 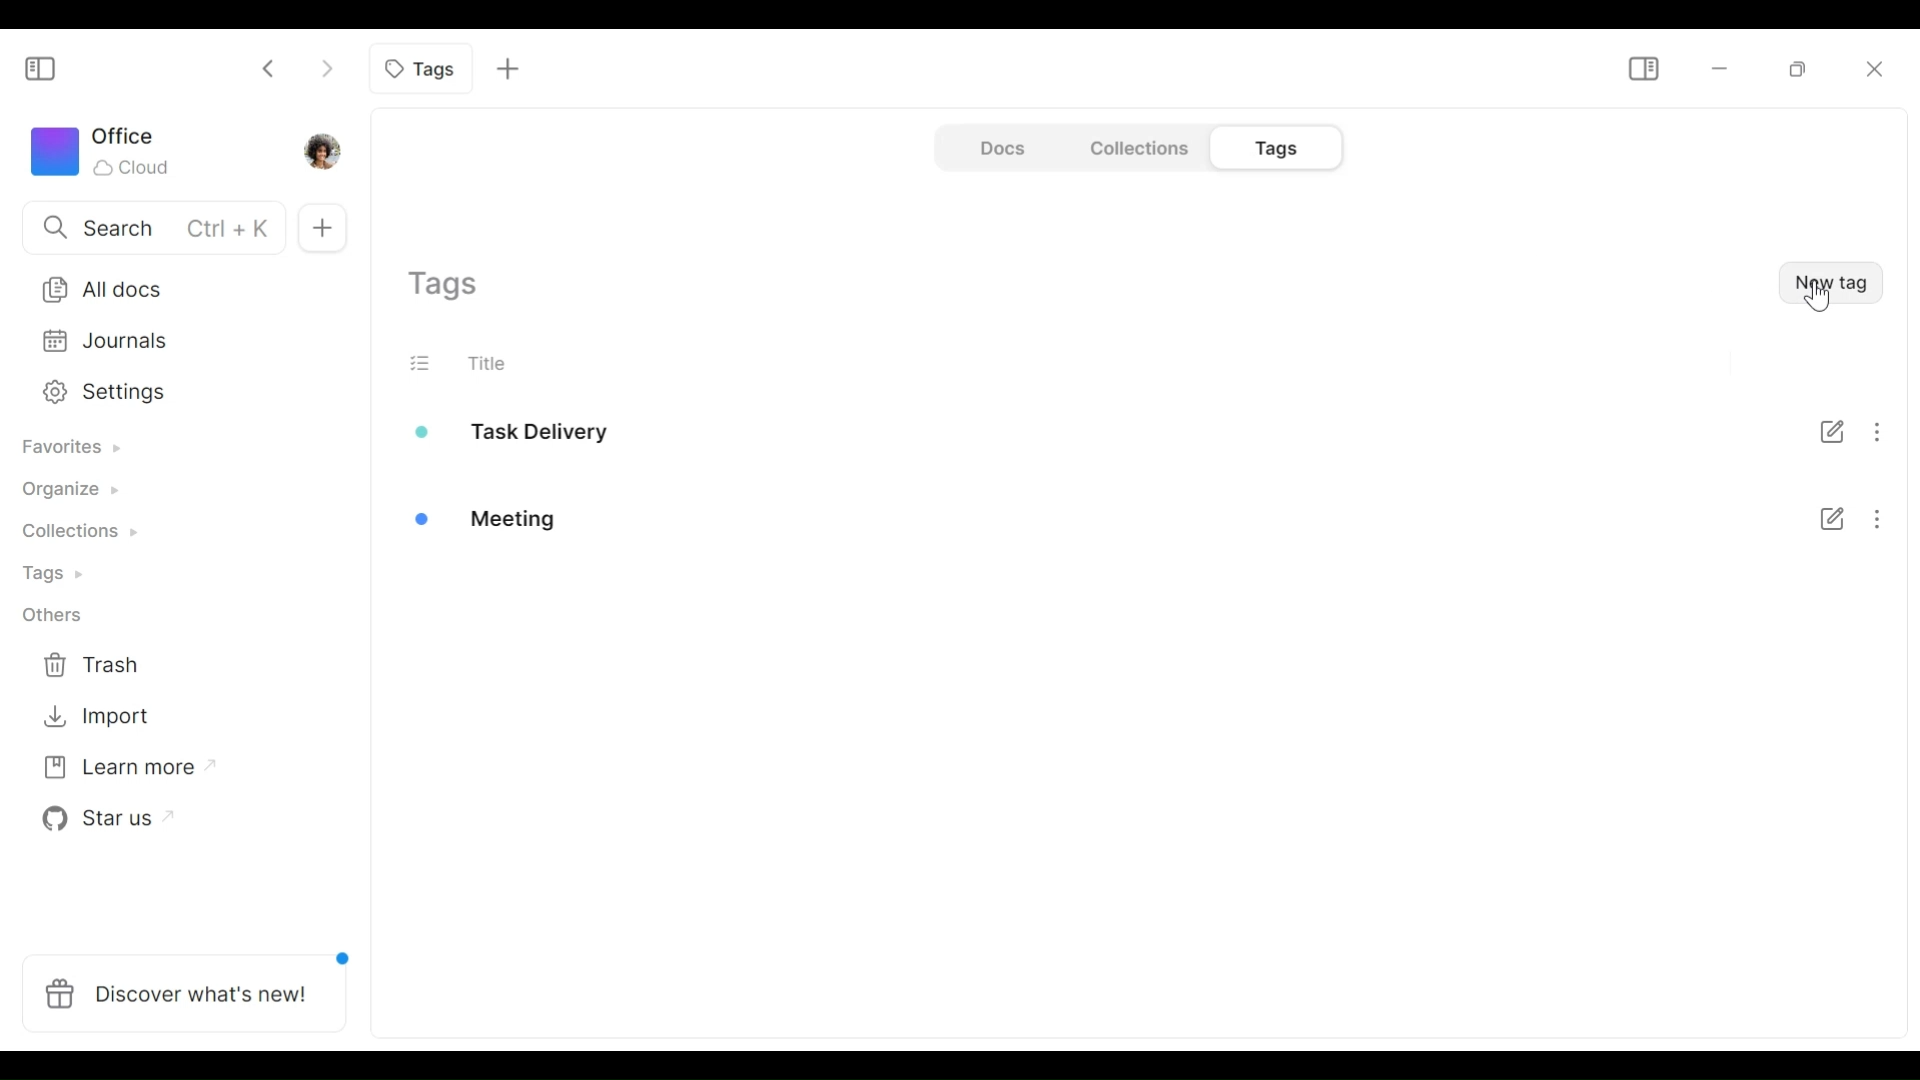 I want to click on Collections, so click(x=1135, y=148).